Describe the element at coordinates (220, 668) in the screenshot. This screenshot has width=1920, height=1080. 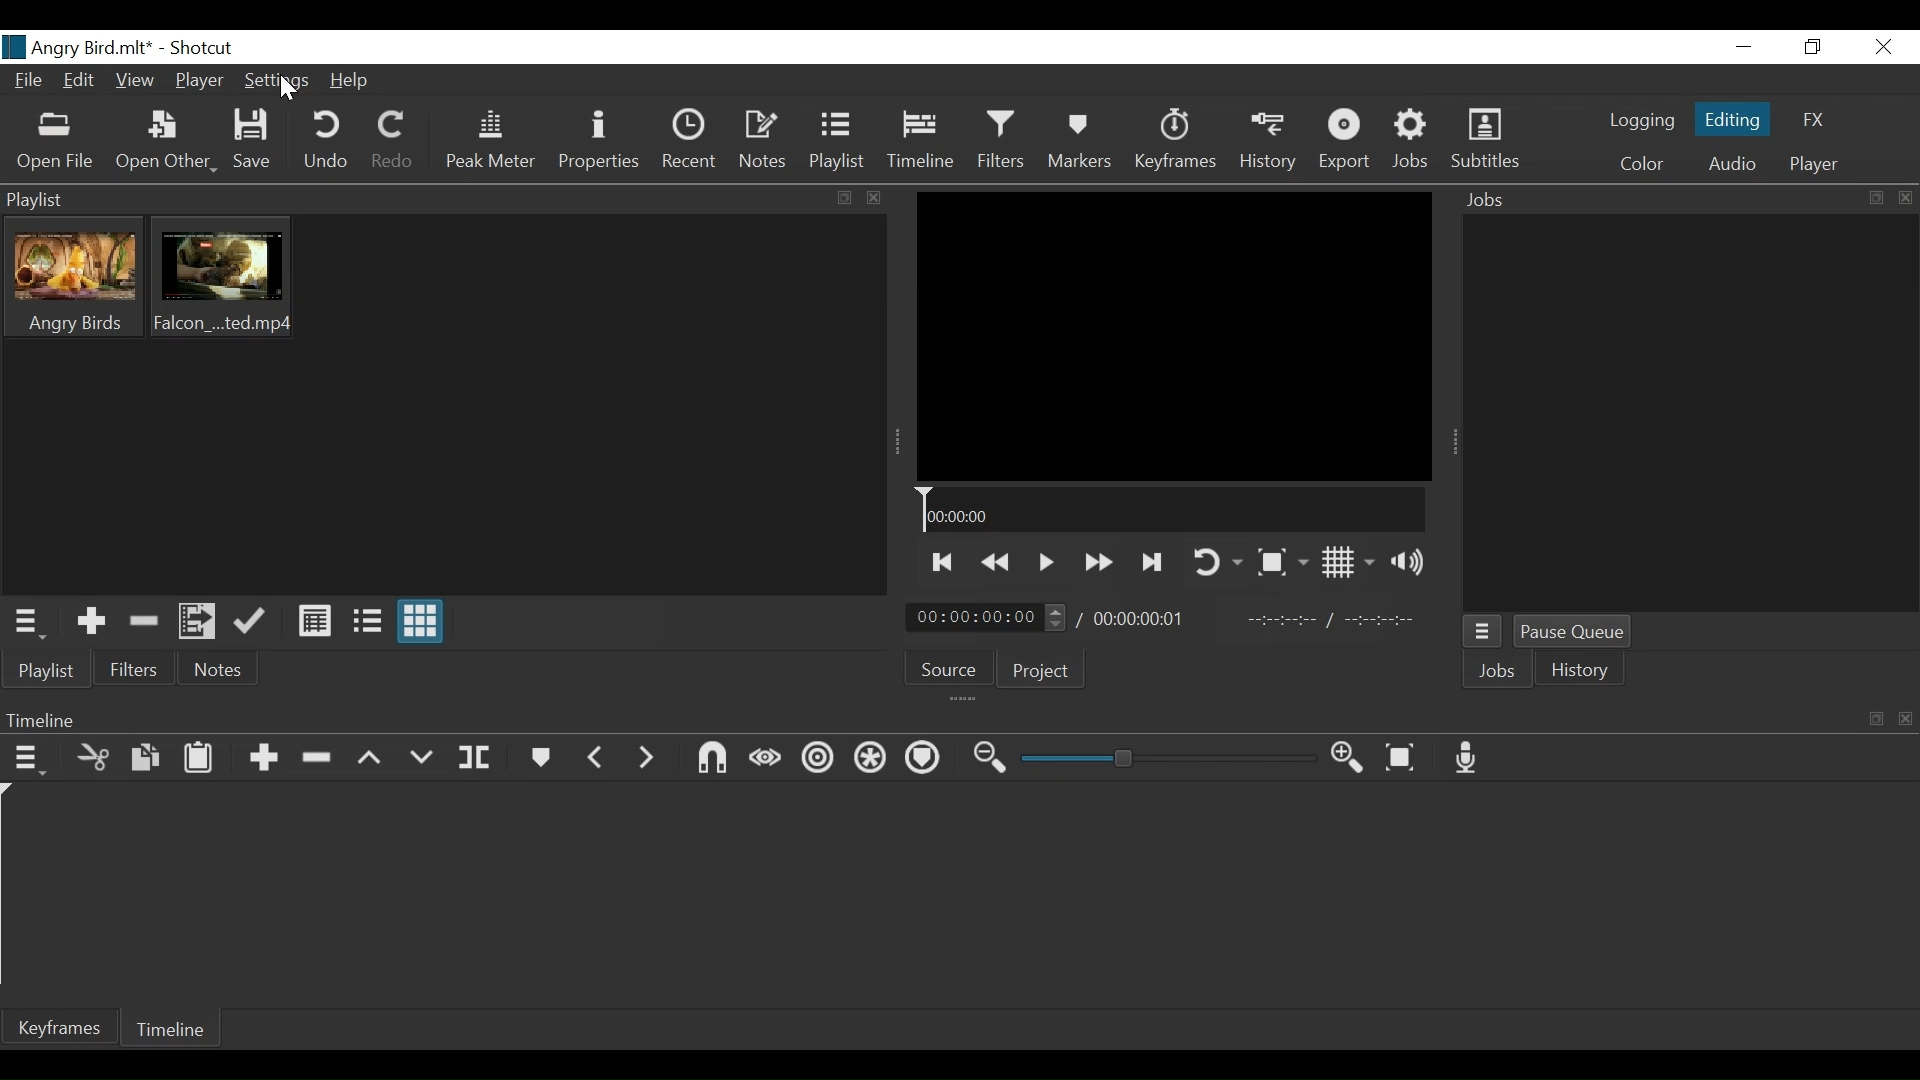
I see `Notes` at that location.